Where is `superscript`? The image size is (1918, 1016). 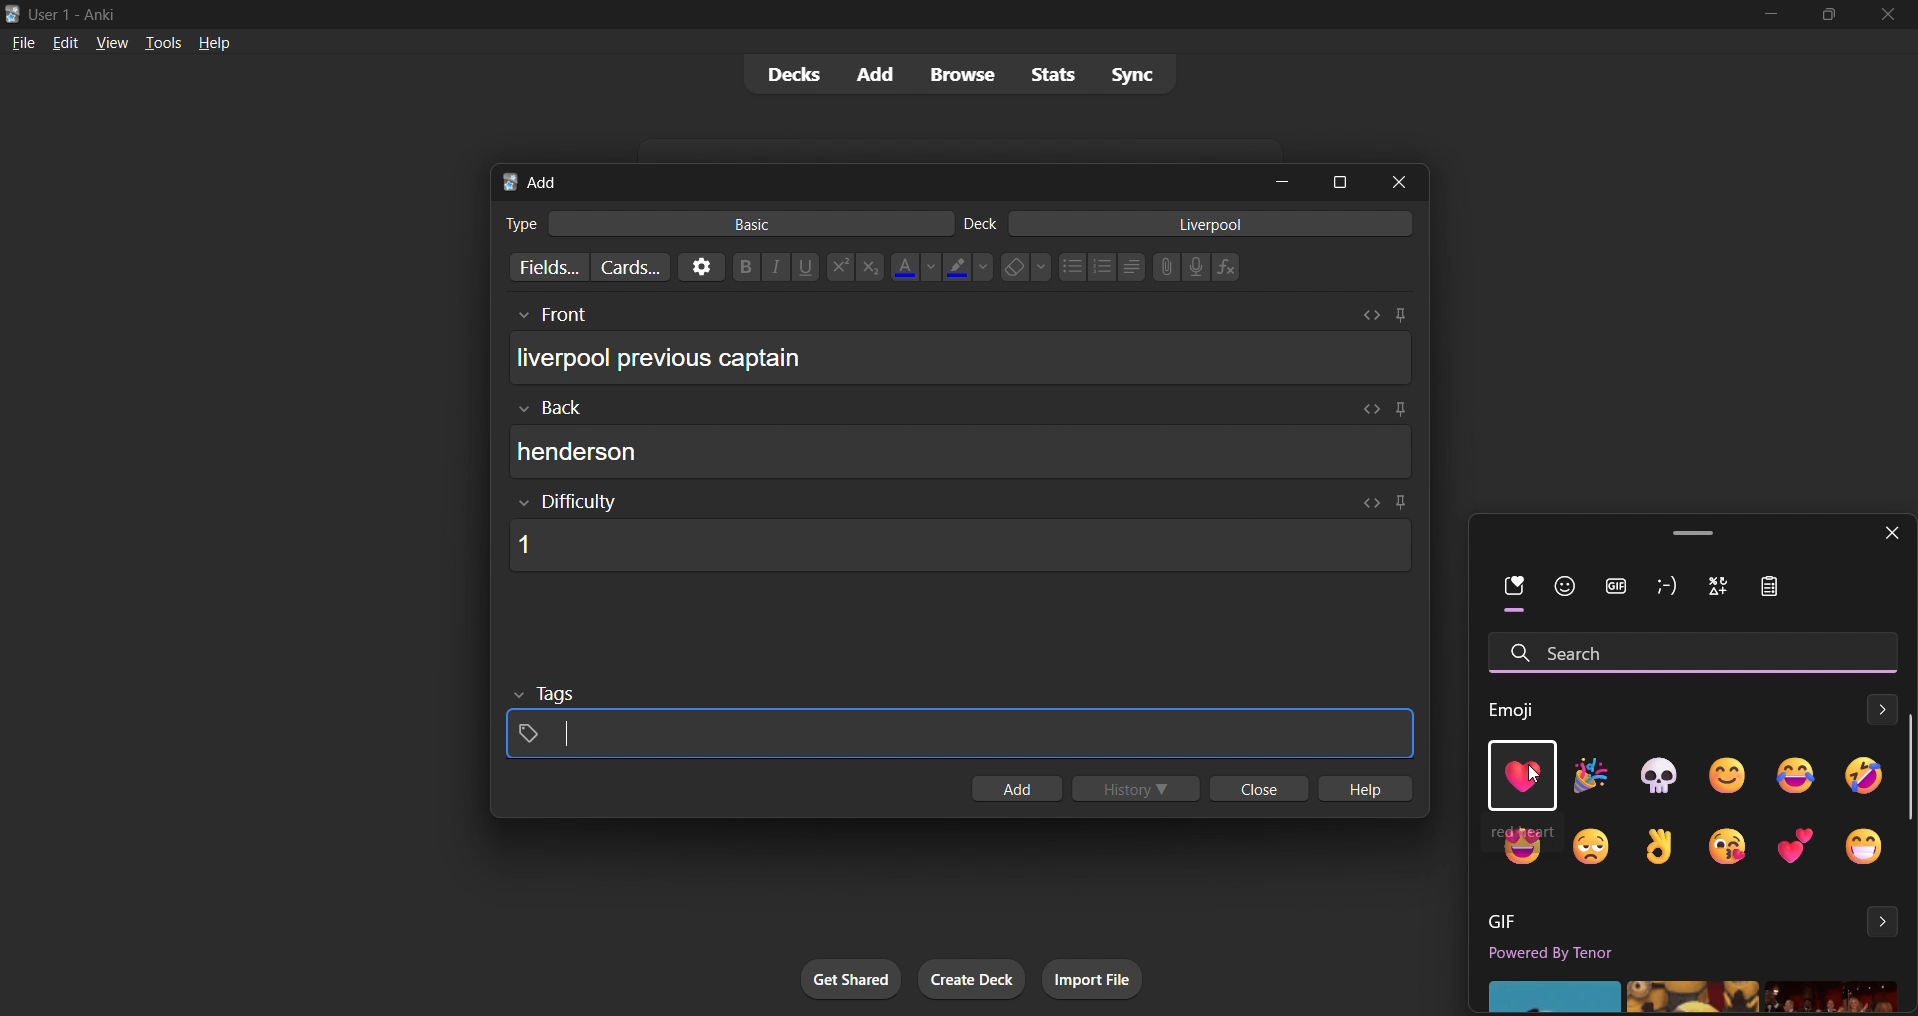
superscript is located at coordinates (838, 268).